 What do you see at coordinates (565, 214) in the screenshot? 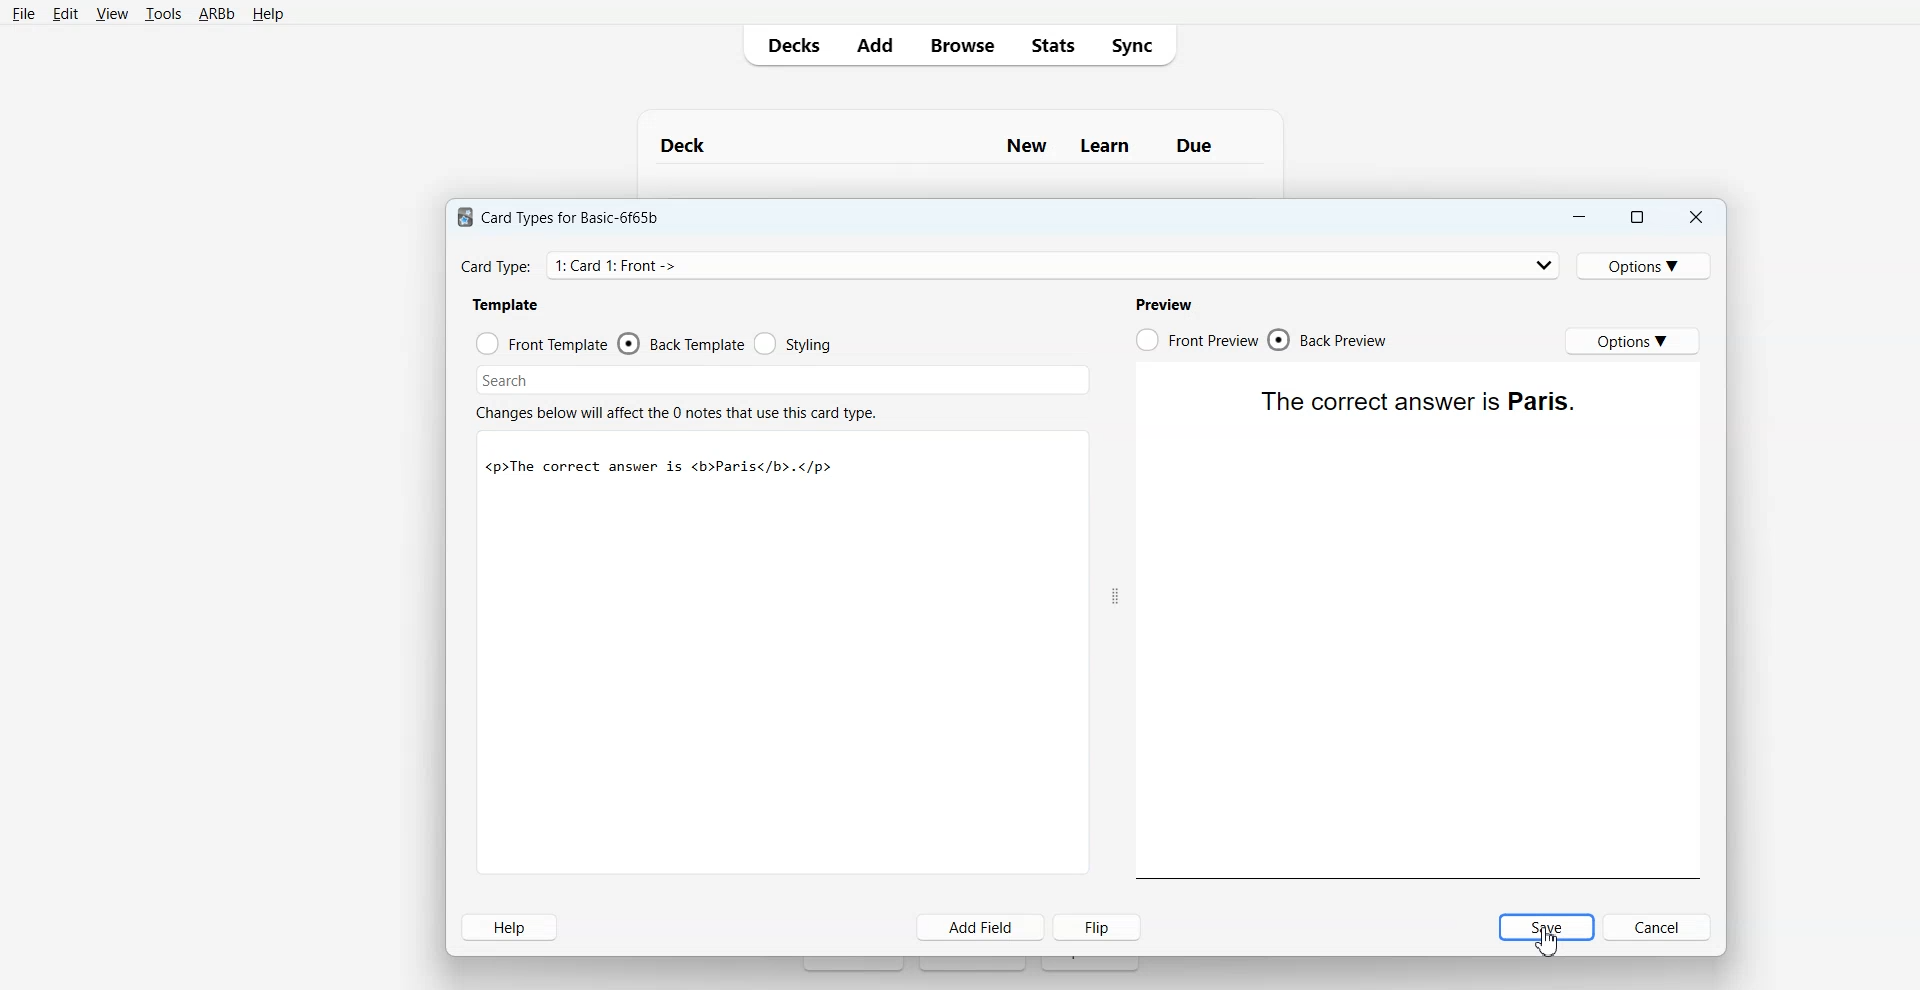
I see `Text 1` at bounding box center [565, 214].